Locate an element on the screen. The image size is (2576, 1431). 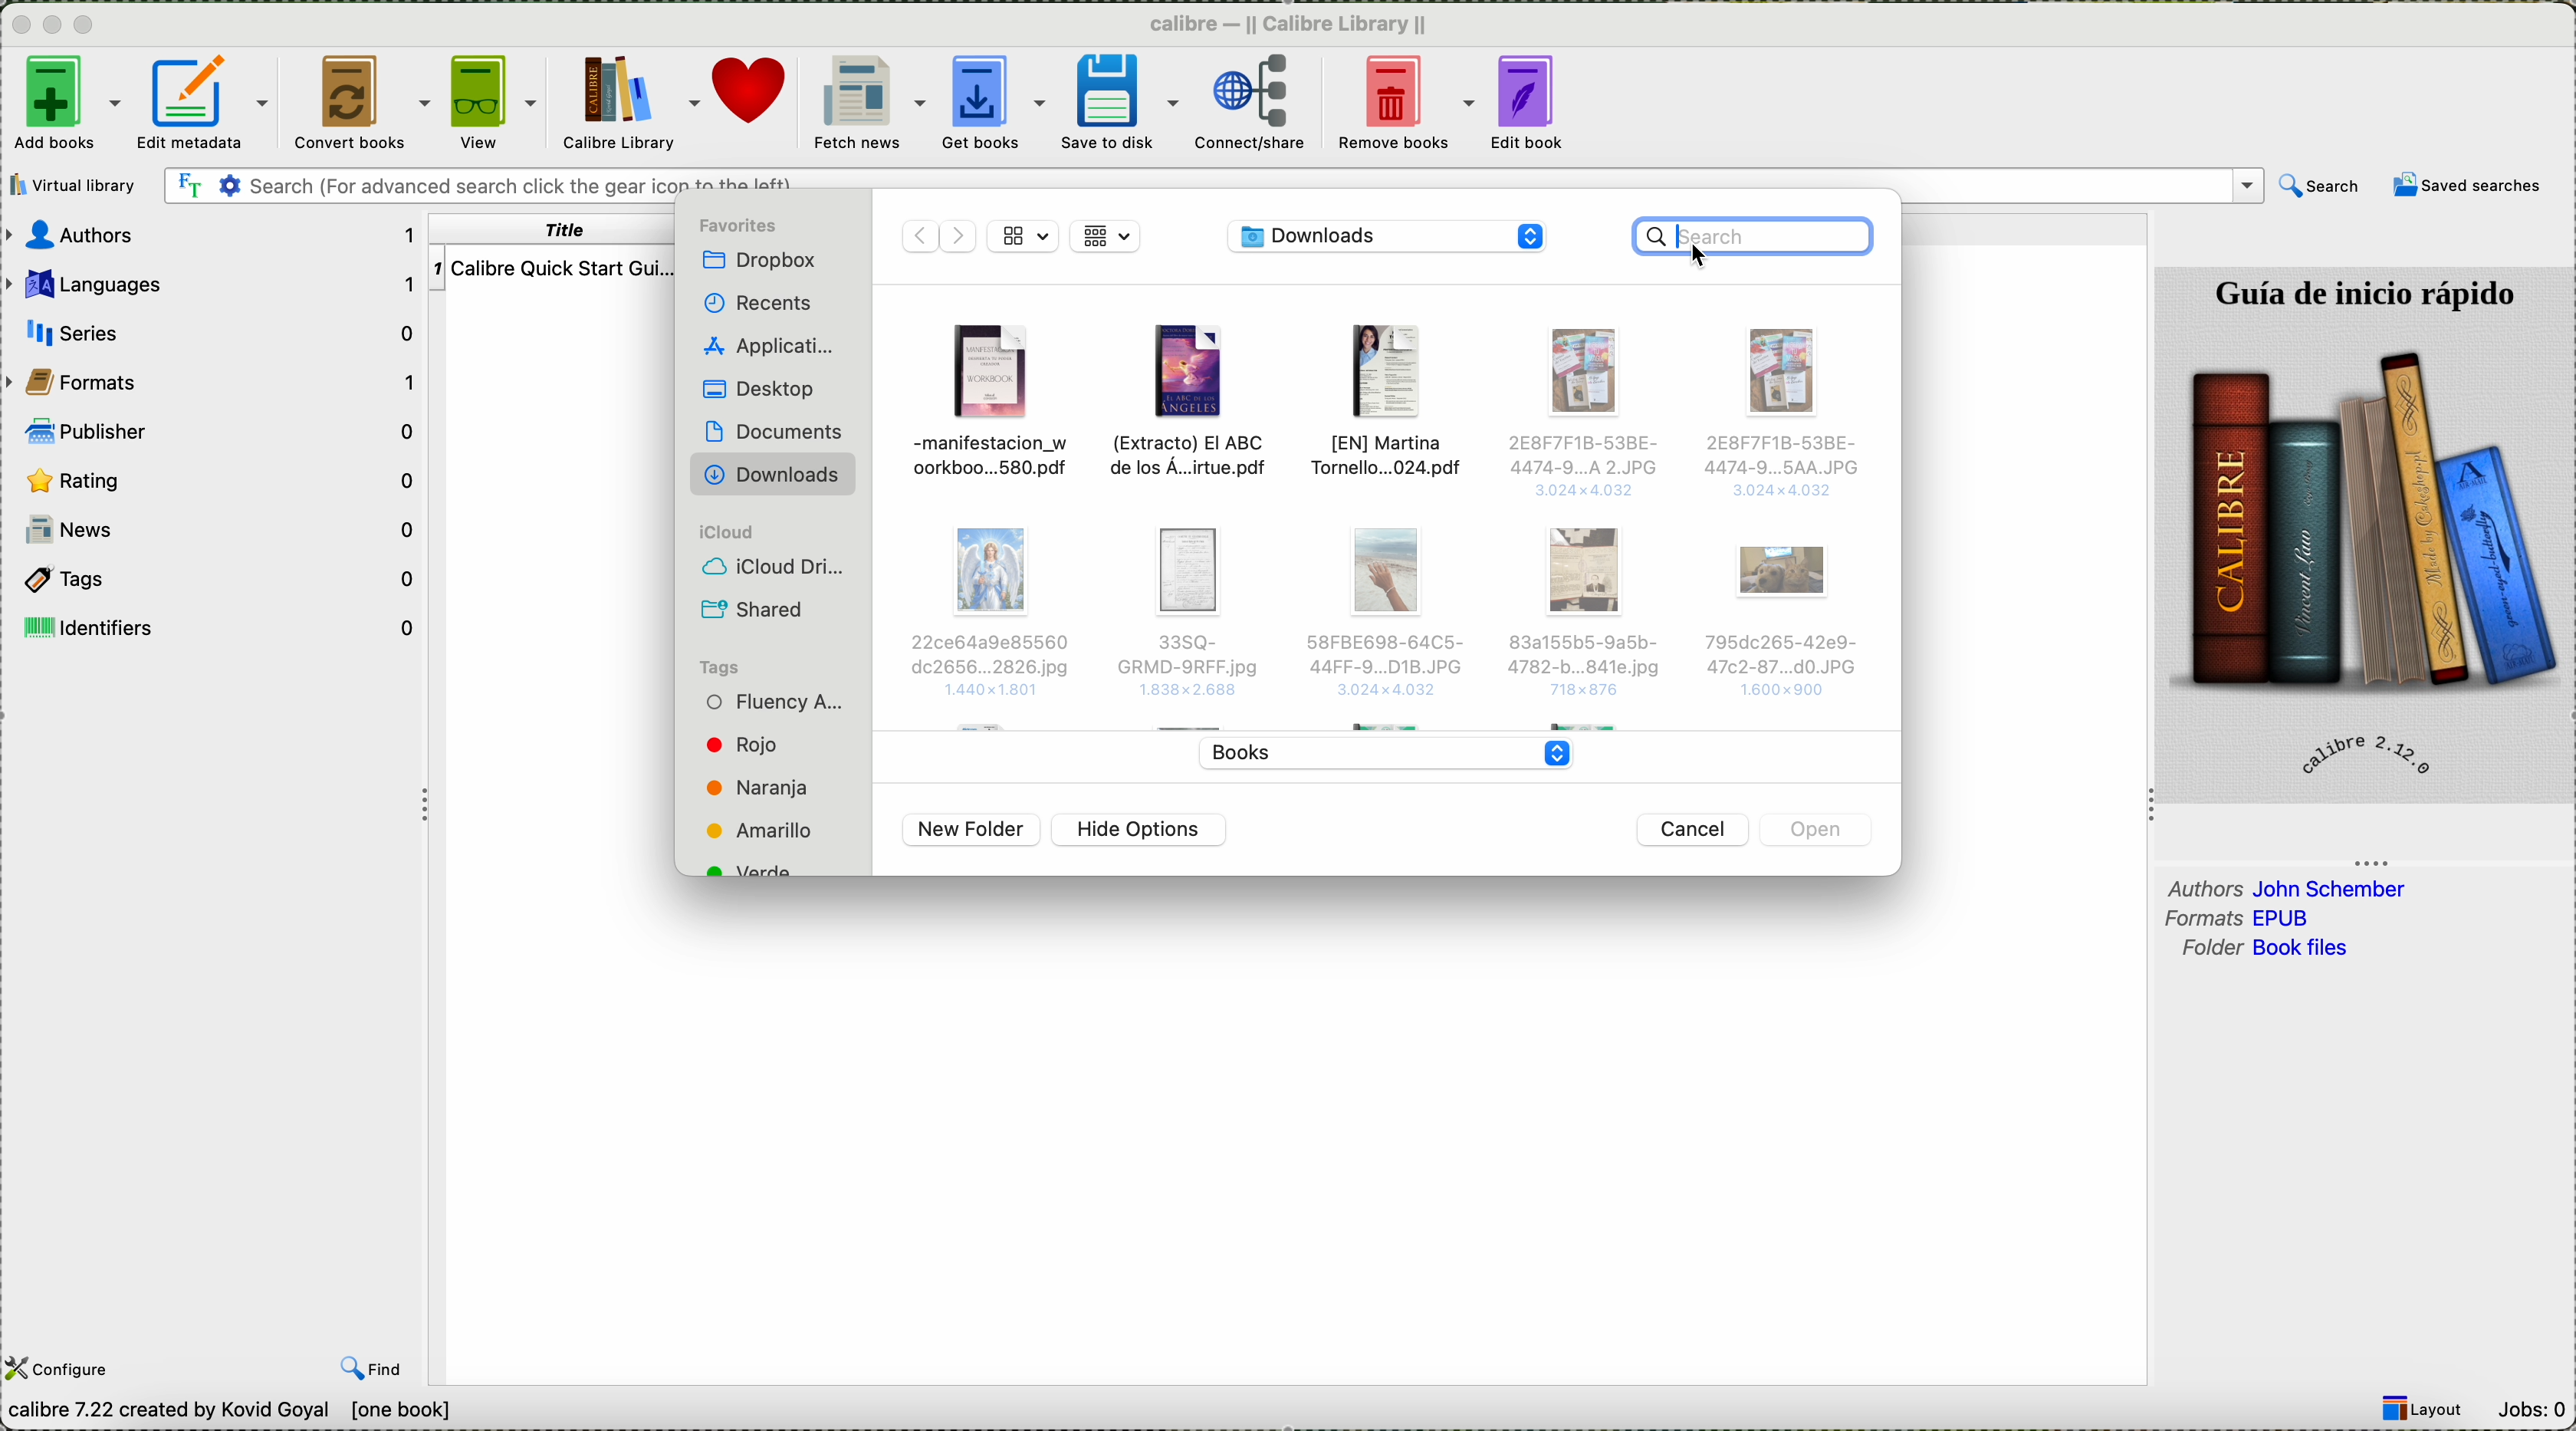
Jobs: 0 is located at coordinates (2531, 1412).